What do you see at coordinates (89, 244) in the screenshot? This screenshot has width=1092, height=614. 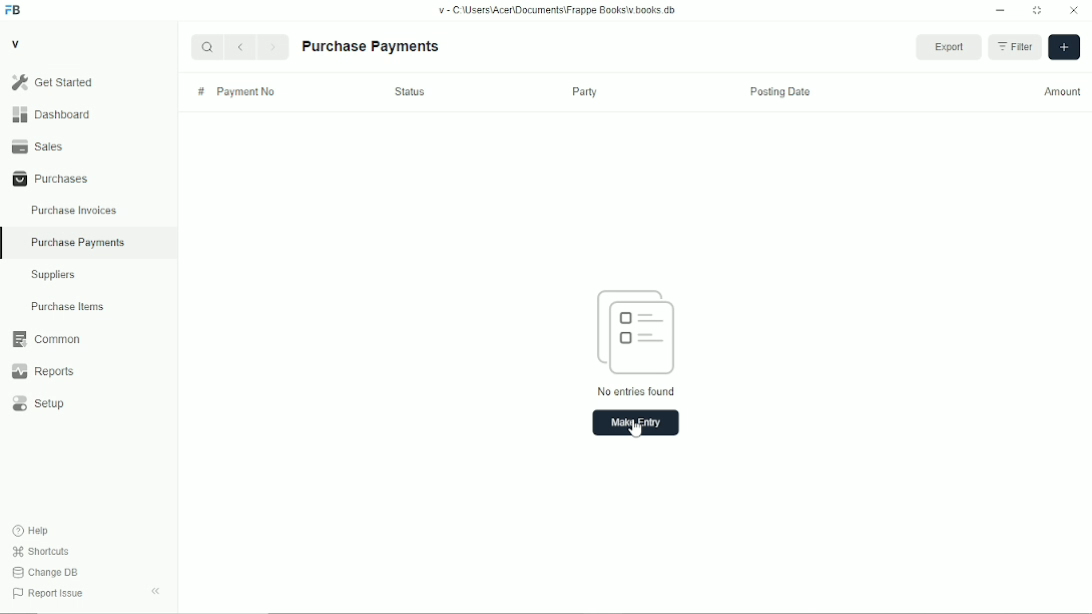 I see `Purchase Payments` at bounding box center [89, 244].